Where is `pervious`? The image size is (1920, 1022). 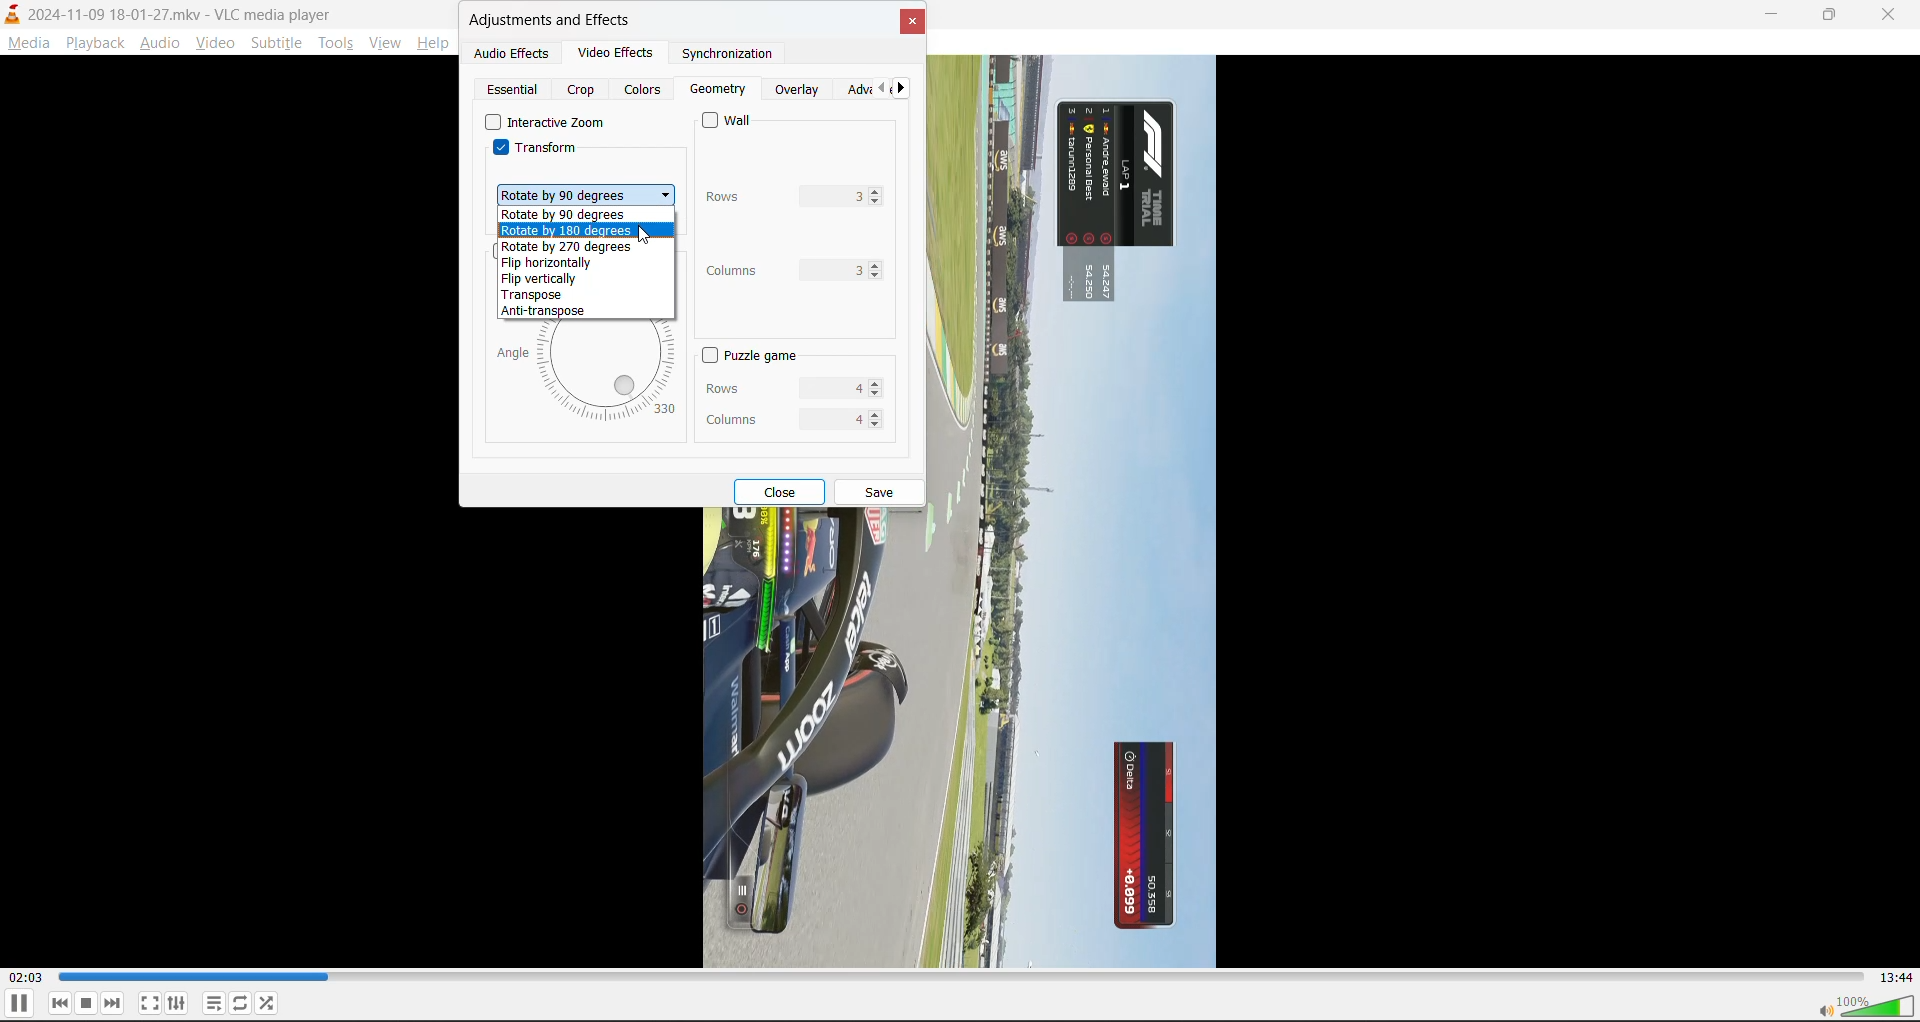
pervious is located at coordinates (879, 89).